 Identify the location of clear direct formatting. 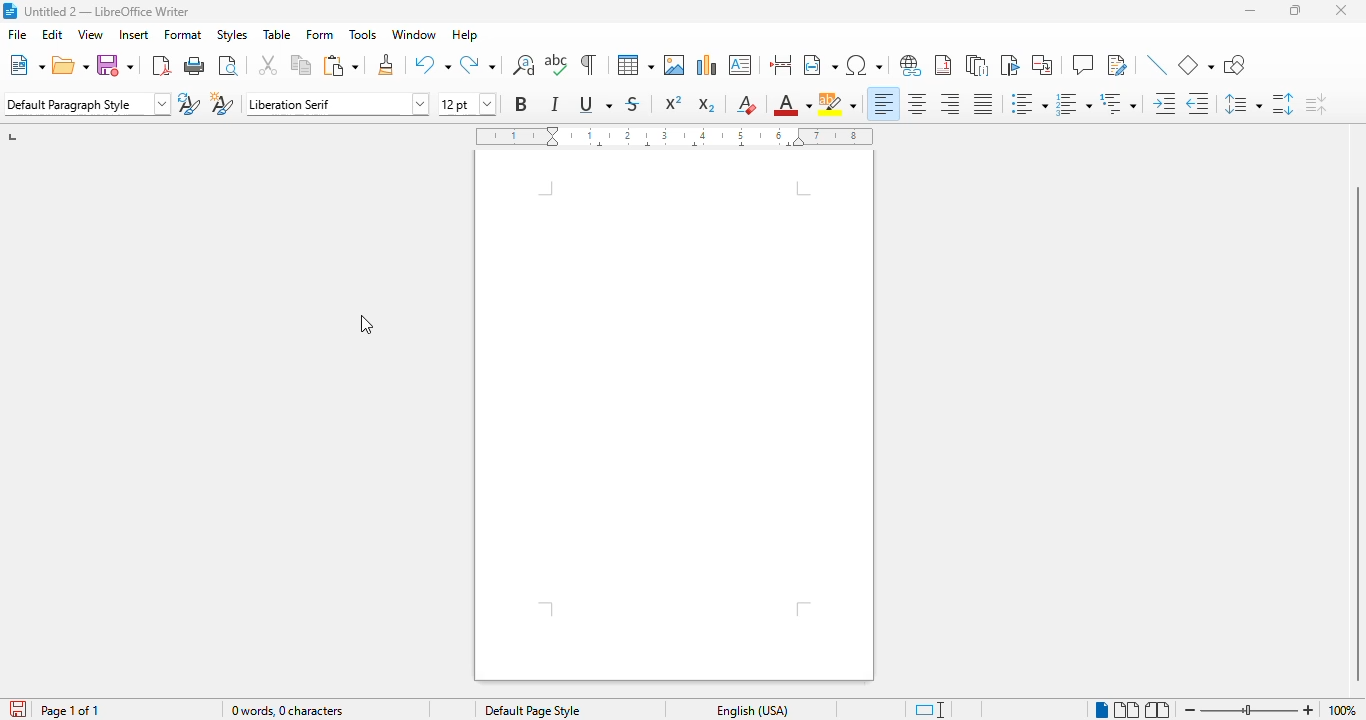
(747, 104).